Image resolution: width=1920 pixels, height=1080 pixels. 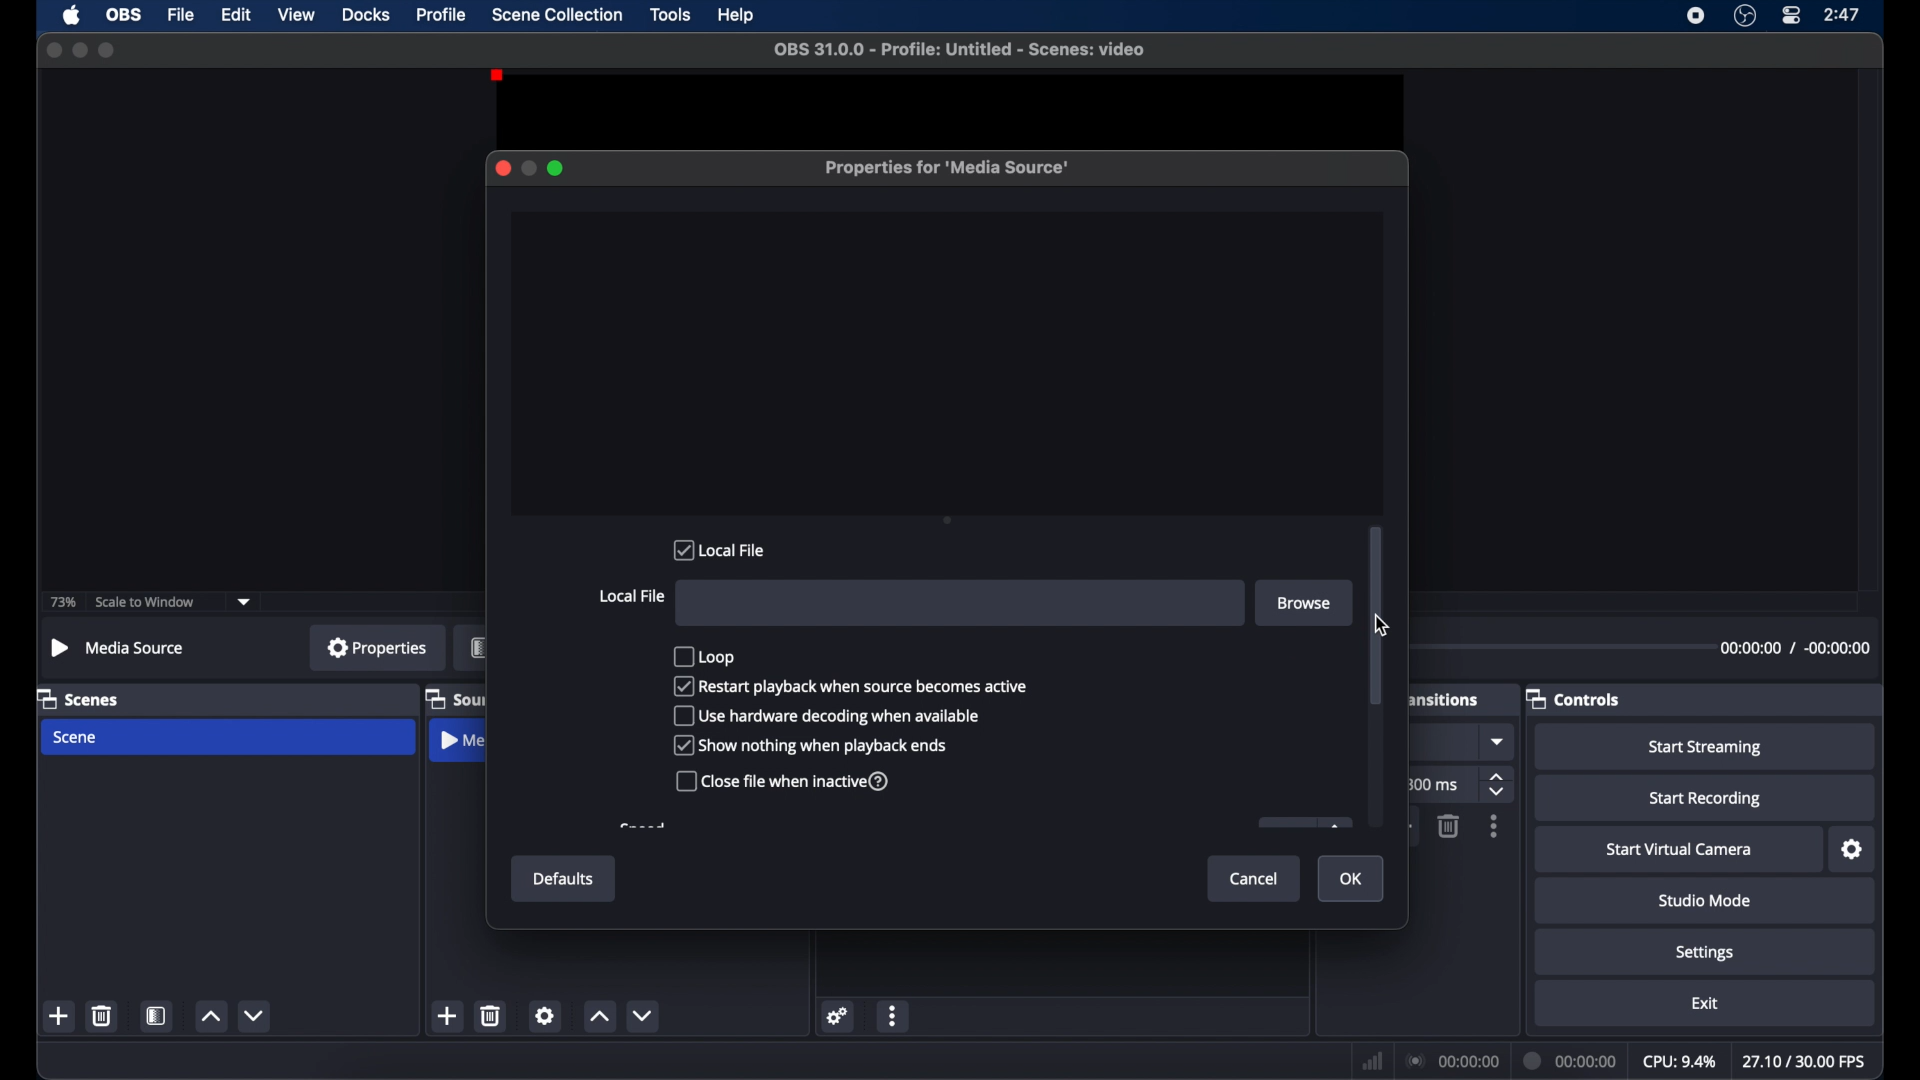 I want to click on file, so click(x=182, y=15).